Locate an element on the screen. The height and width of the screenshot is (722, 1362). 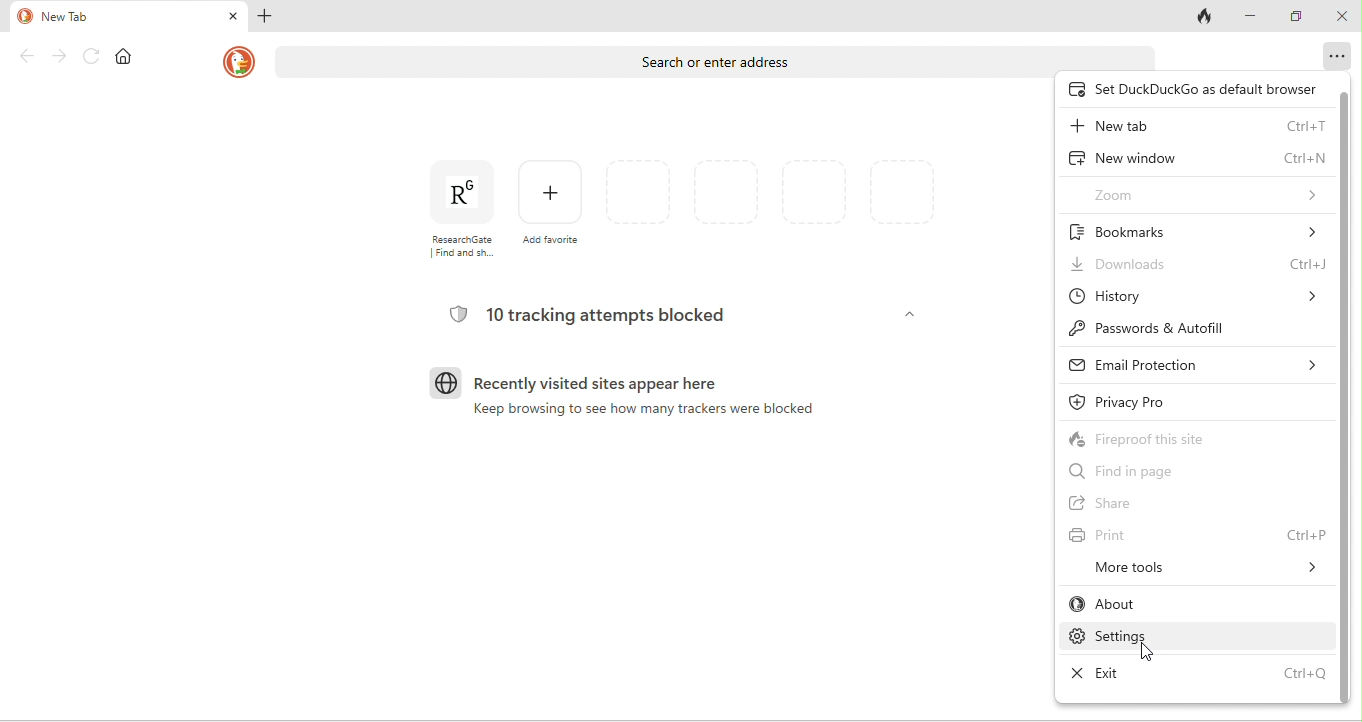
minimize is located at coordinates (1253, 17).